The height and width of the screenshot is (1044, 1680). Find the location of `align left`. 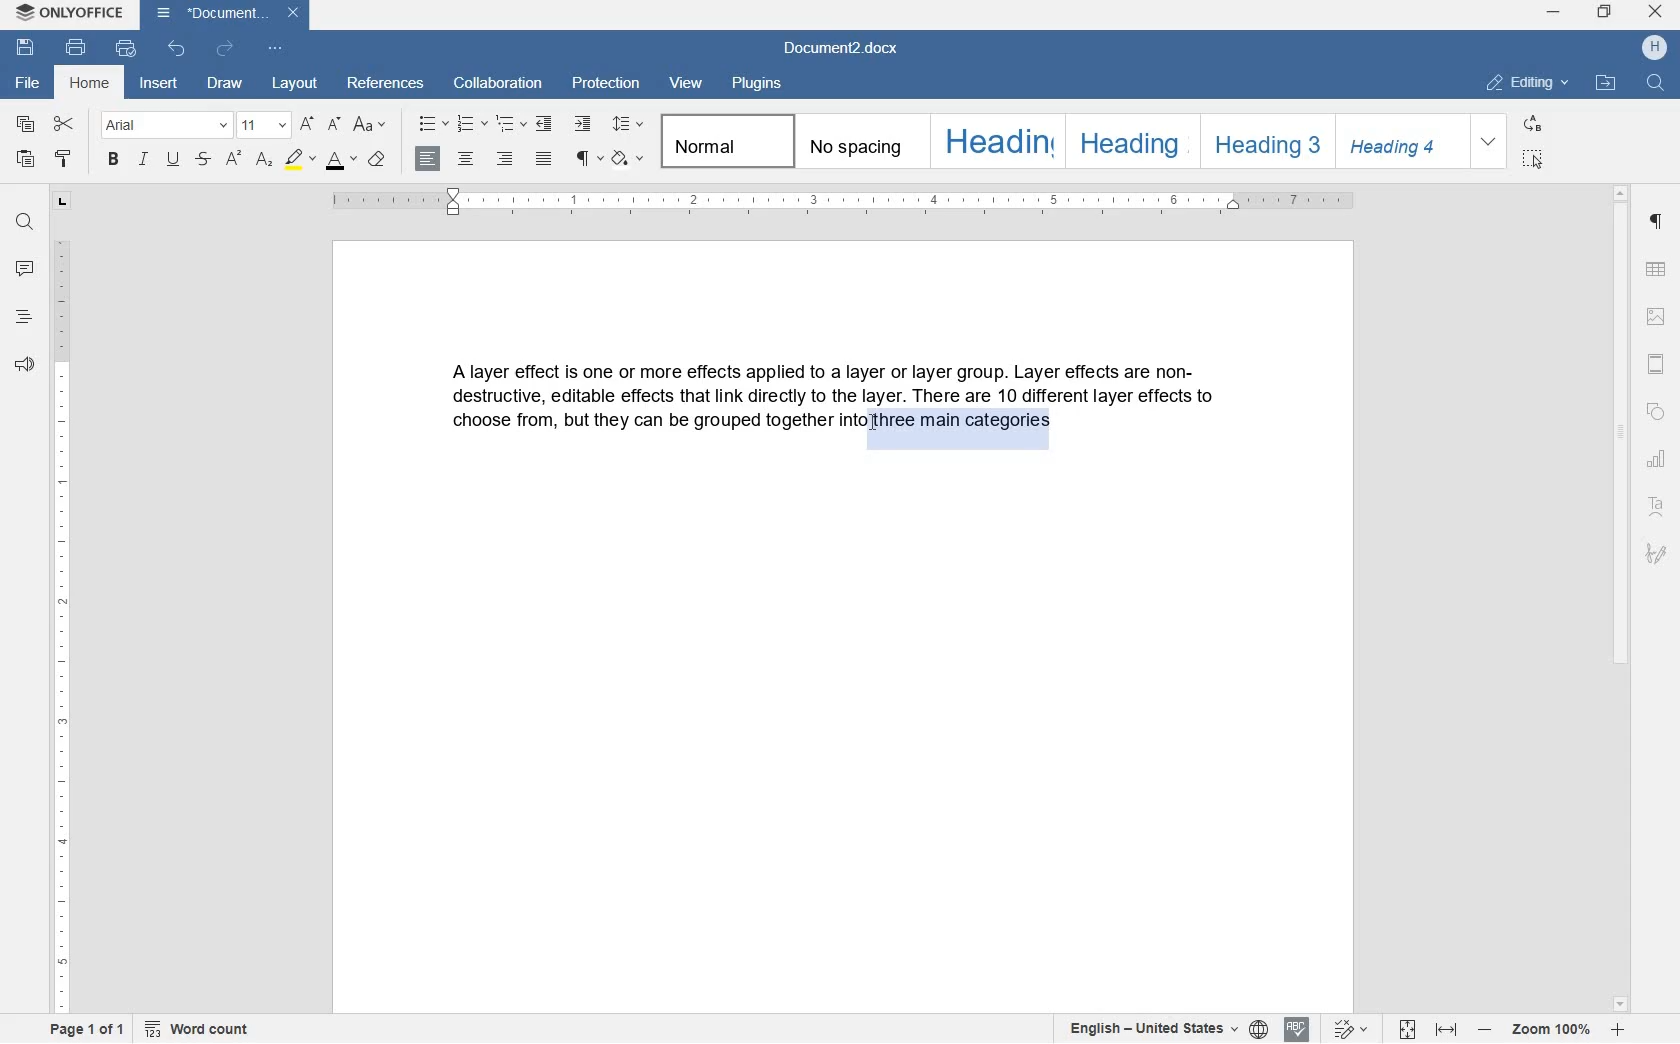

align left is located at coordinates (429, 160).